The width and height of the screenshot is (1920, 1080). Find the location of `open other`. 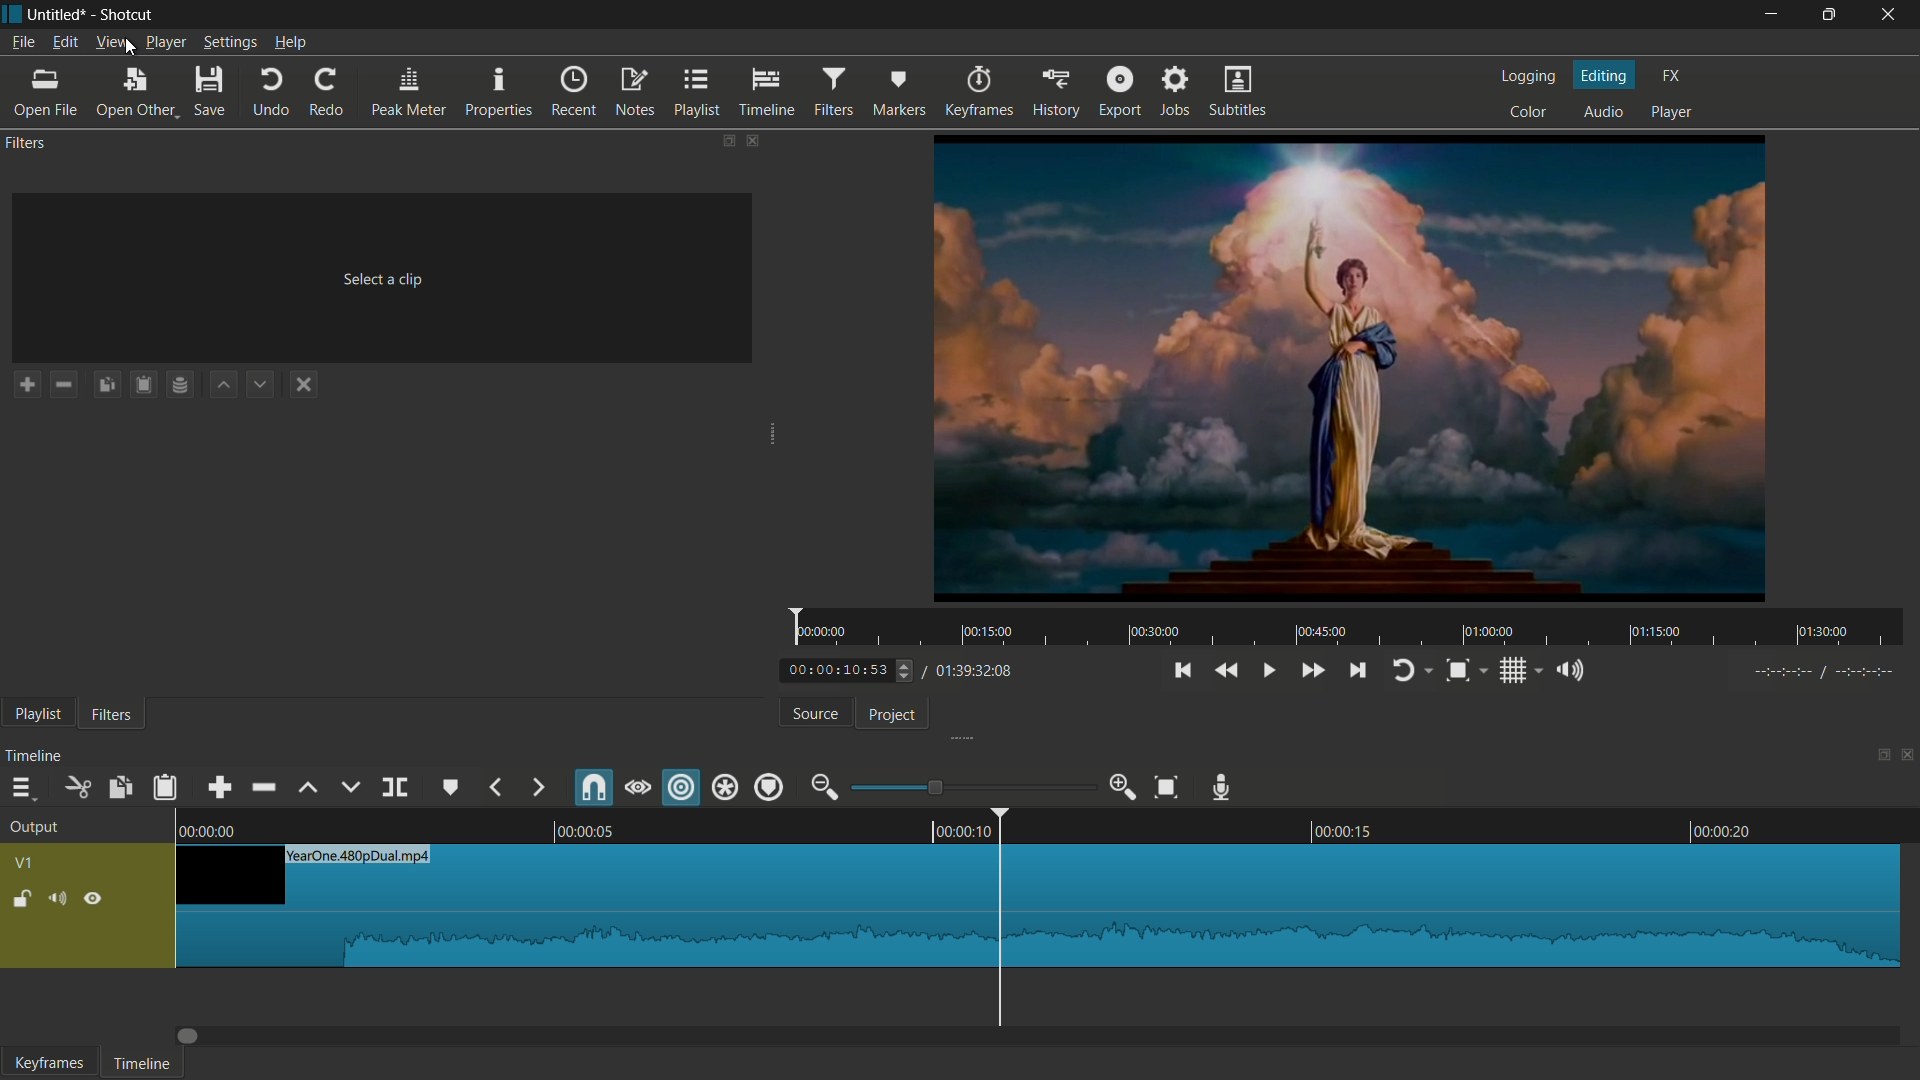

open other is located at coordinates (135, 94).